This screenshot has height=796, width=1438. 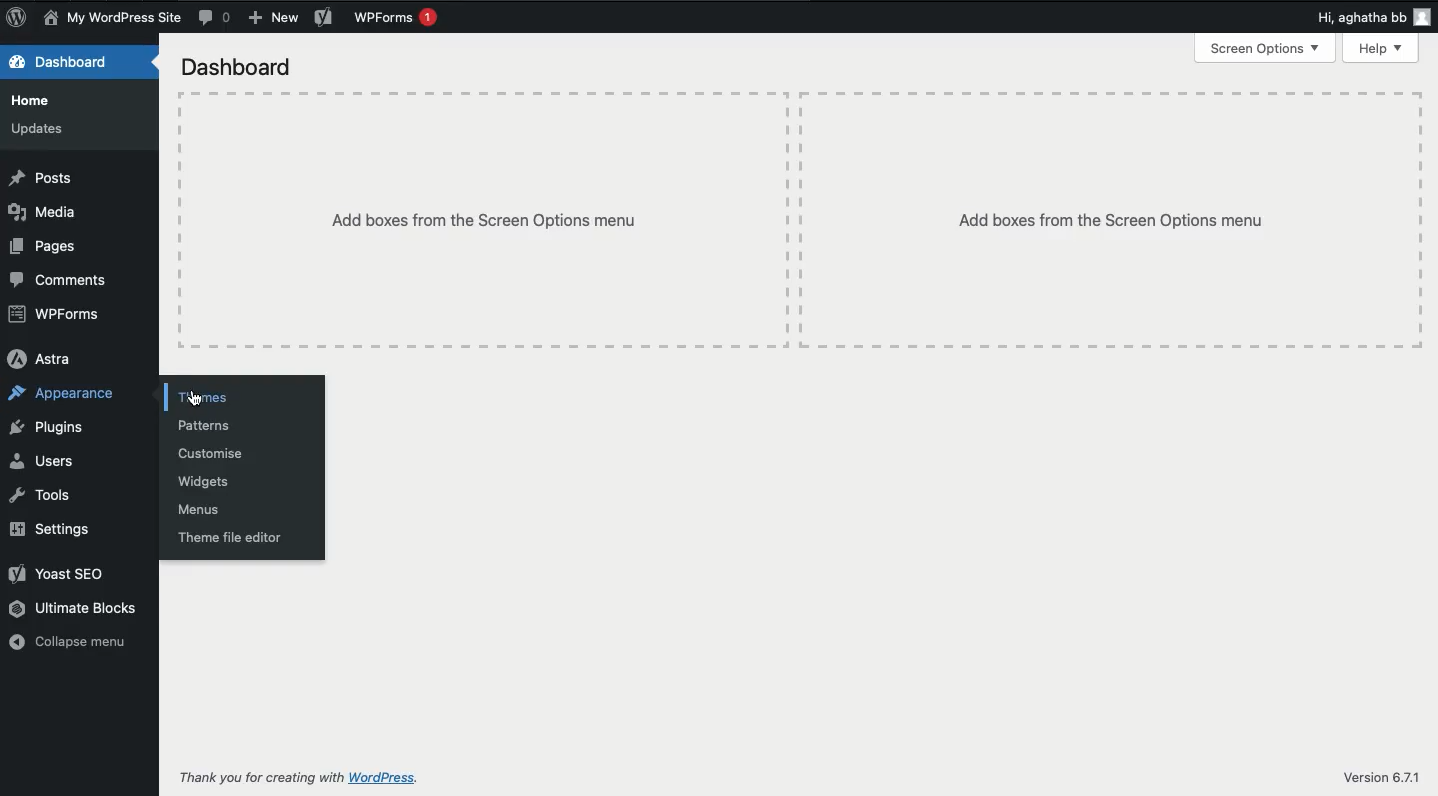 What do you see at coordinates (115, 17) in the screenshot?
I see `News` at bounding box center [115, 17].